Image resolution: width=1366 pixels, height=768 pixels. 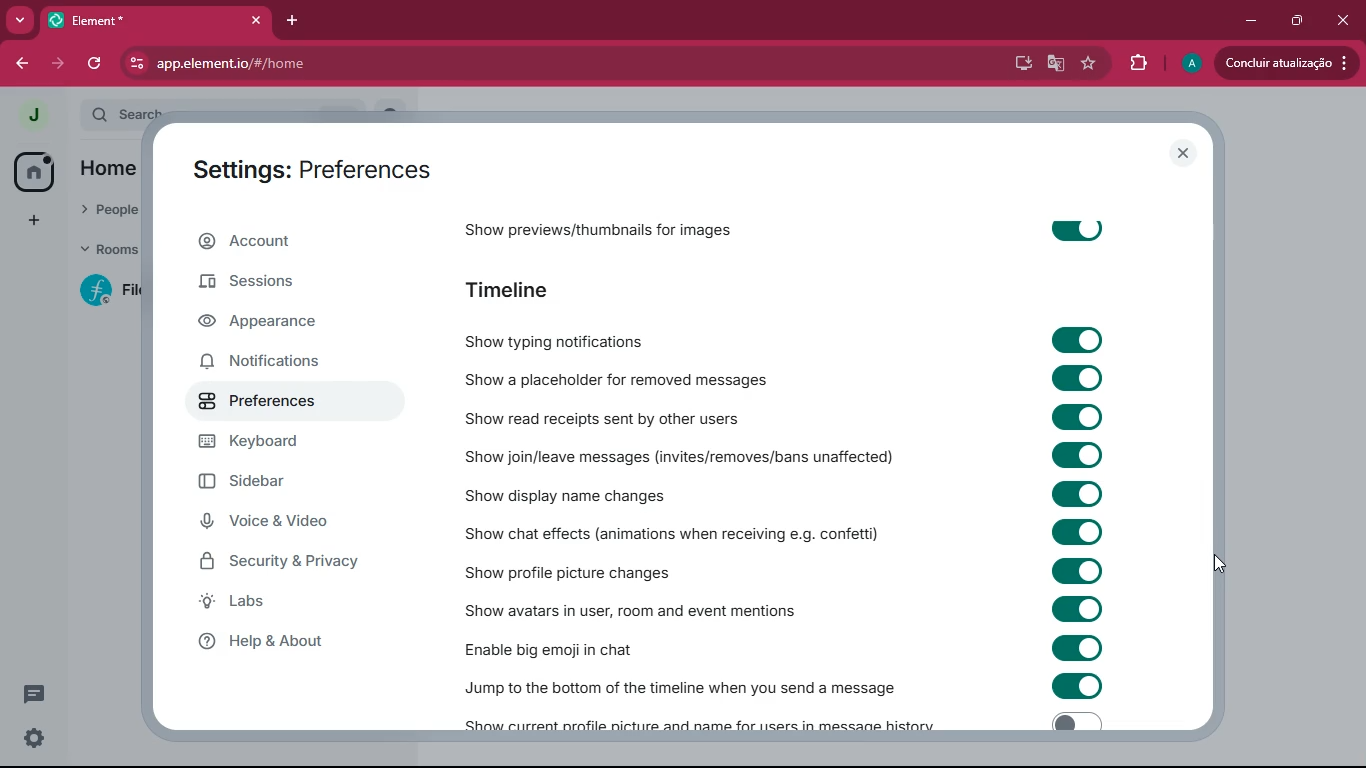 What do you see at coordinates (1286, 62) in the screenshot?
I see `concluir atualizacao` at bounding box center [1286, 62].